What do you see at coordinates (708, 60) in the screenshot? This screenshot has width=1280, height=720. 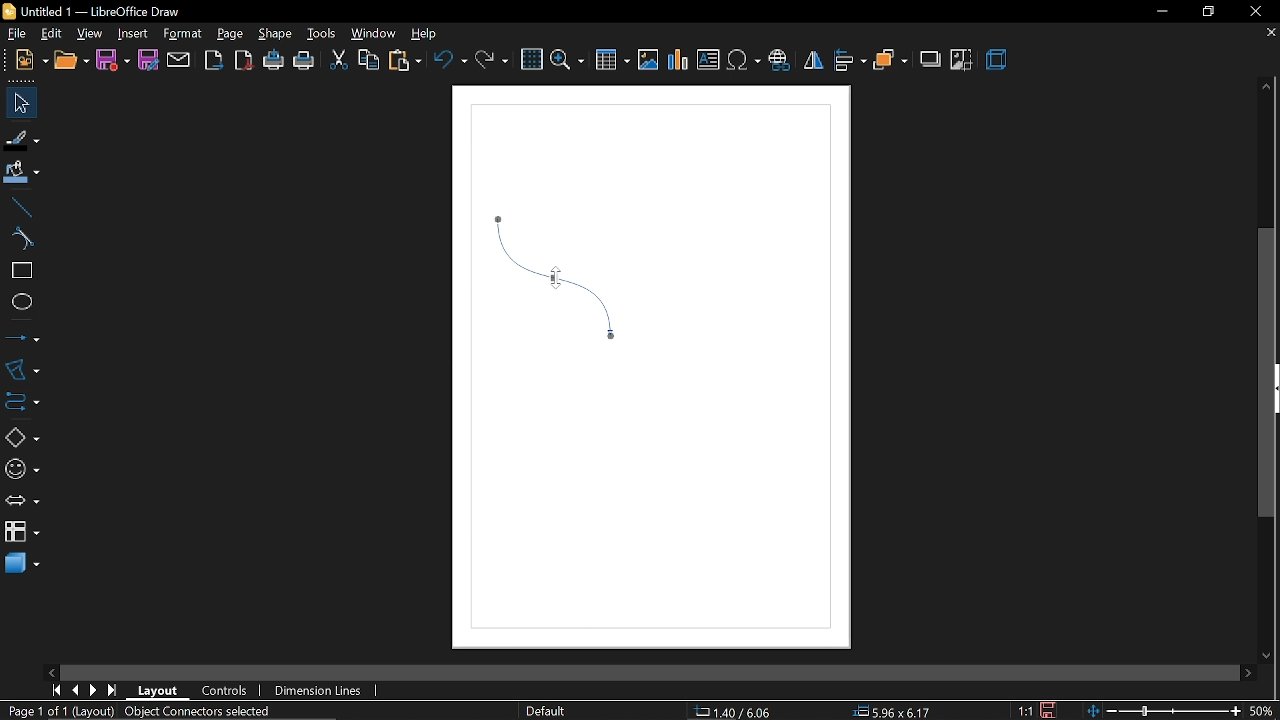 I see `Insert text` at bounding box center [708, 60].